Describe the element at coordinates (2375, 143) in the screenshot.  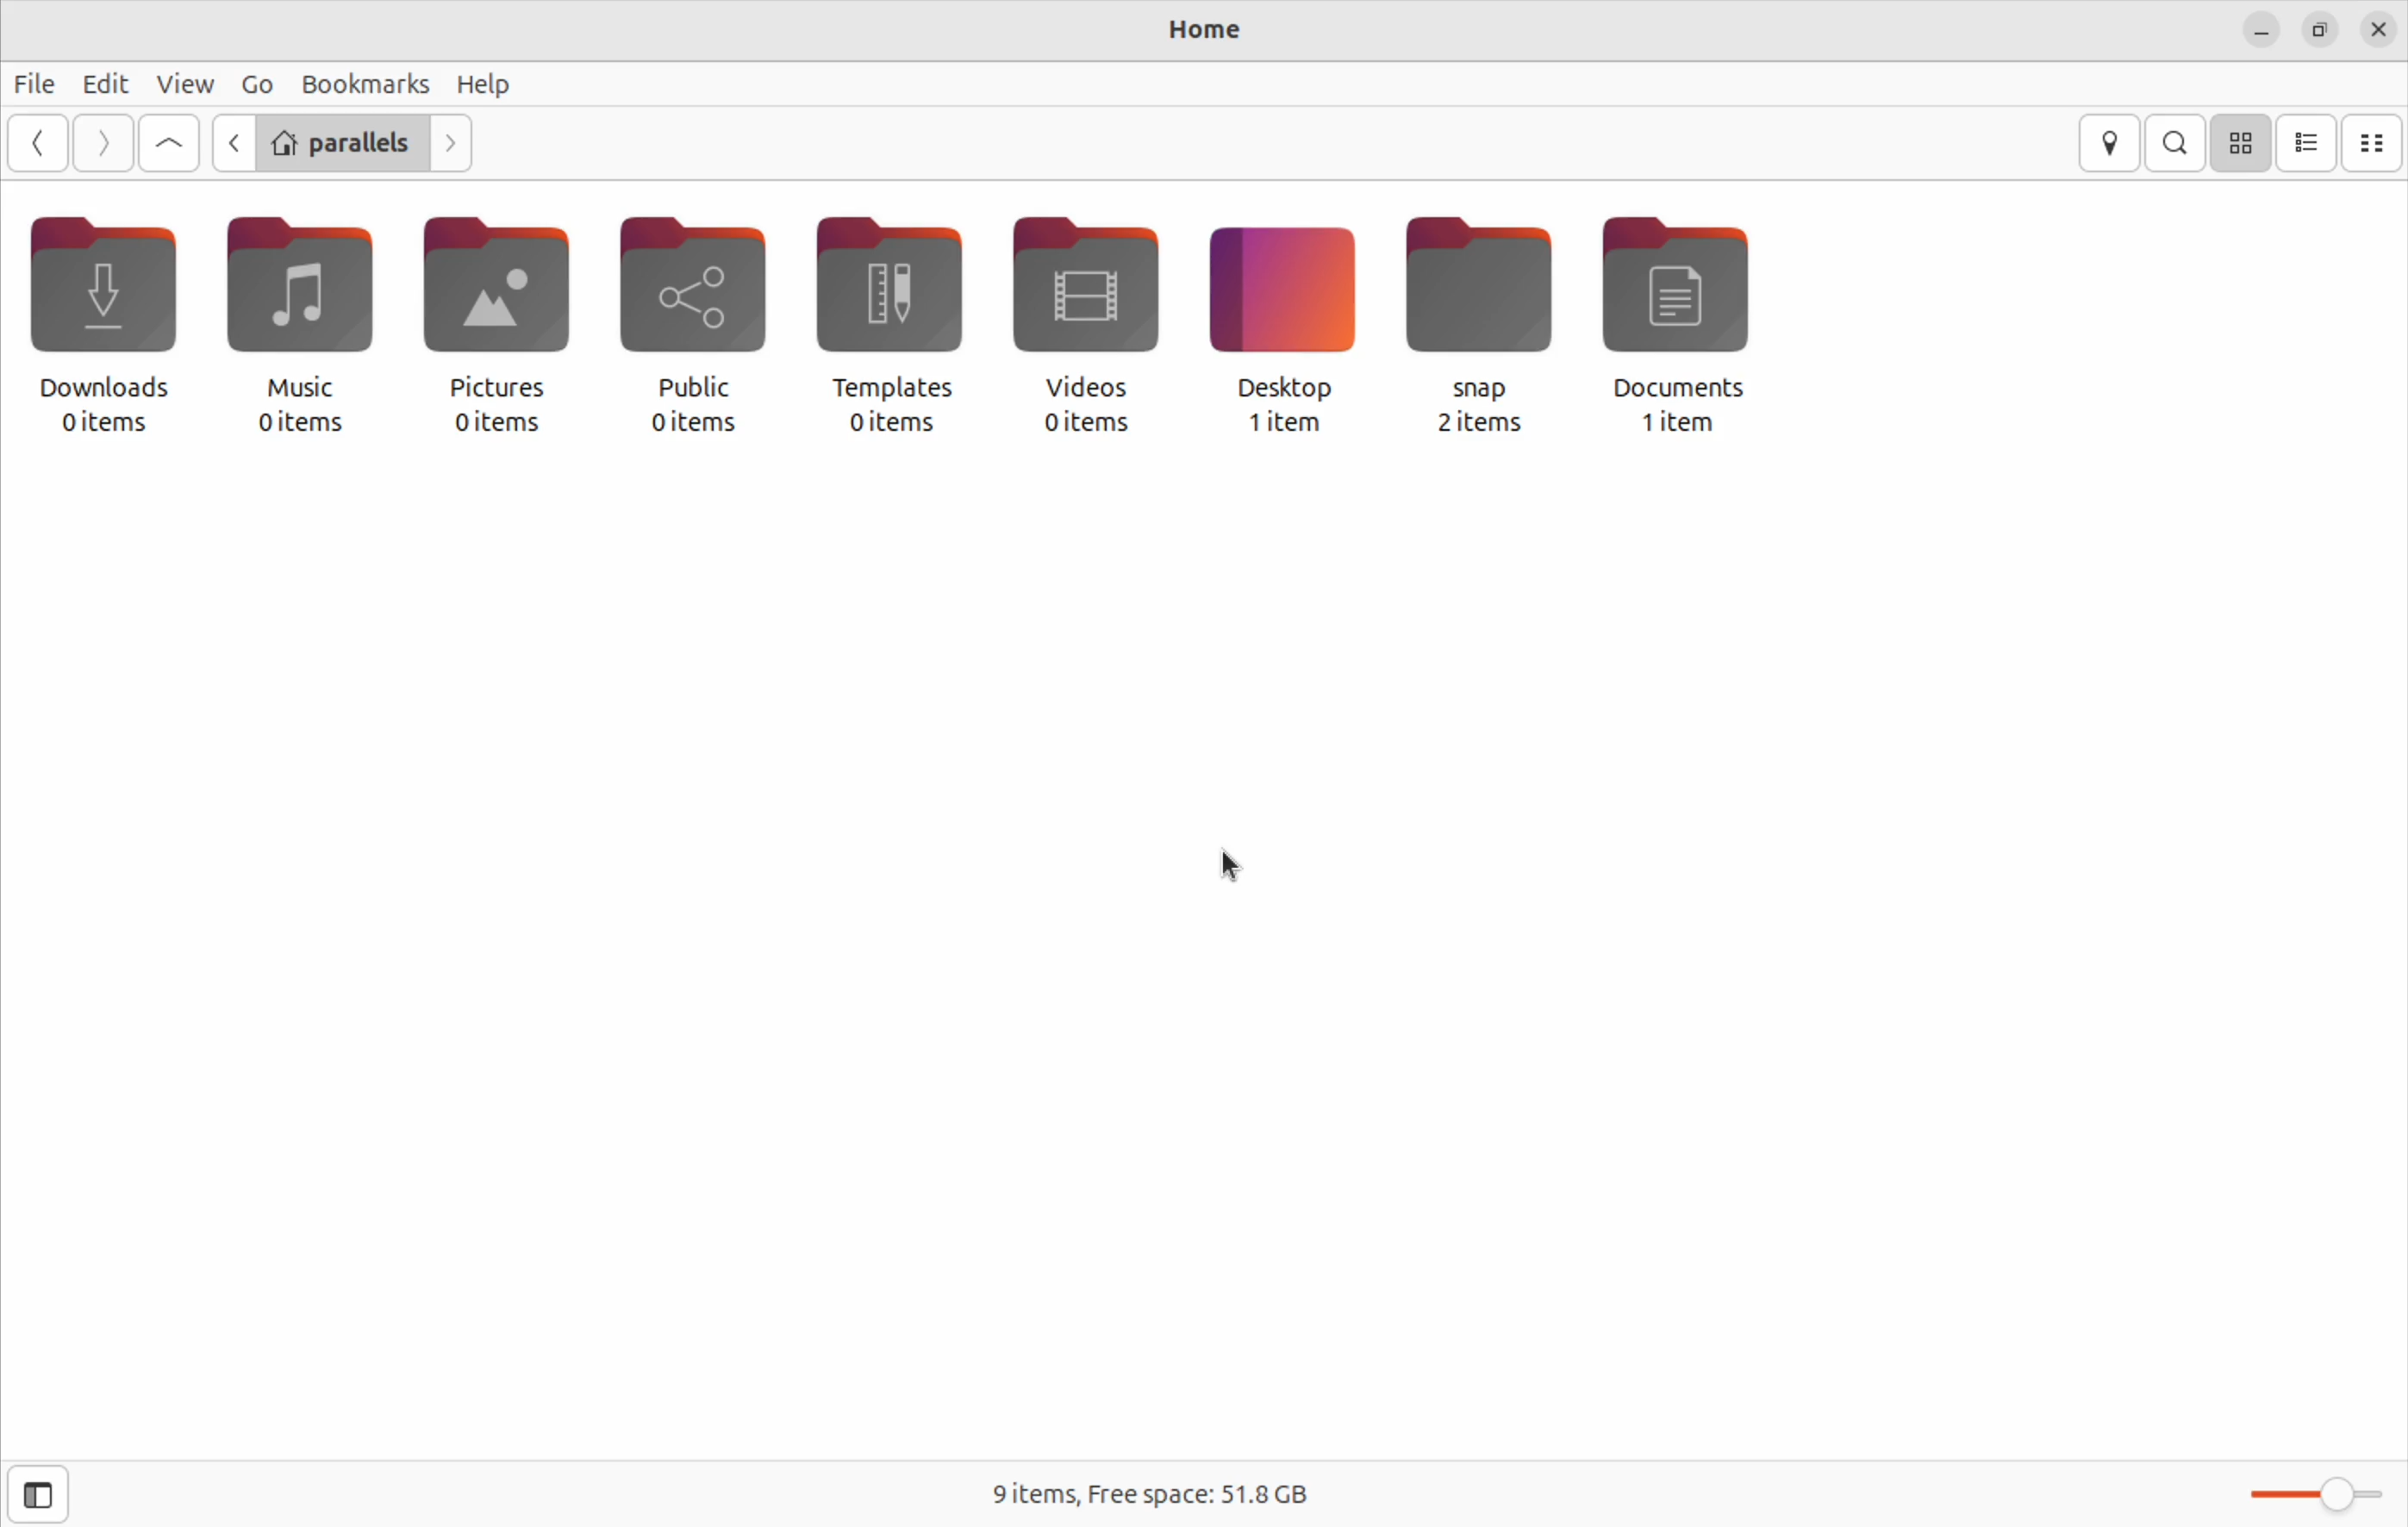
I see `compact view` at that location.